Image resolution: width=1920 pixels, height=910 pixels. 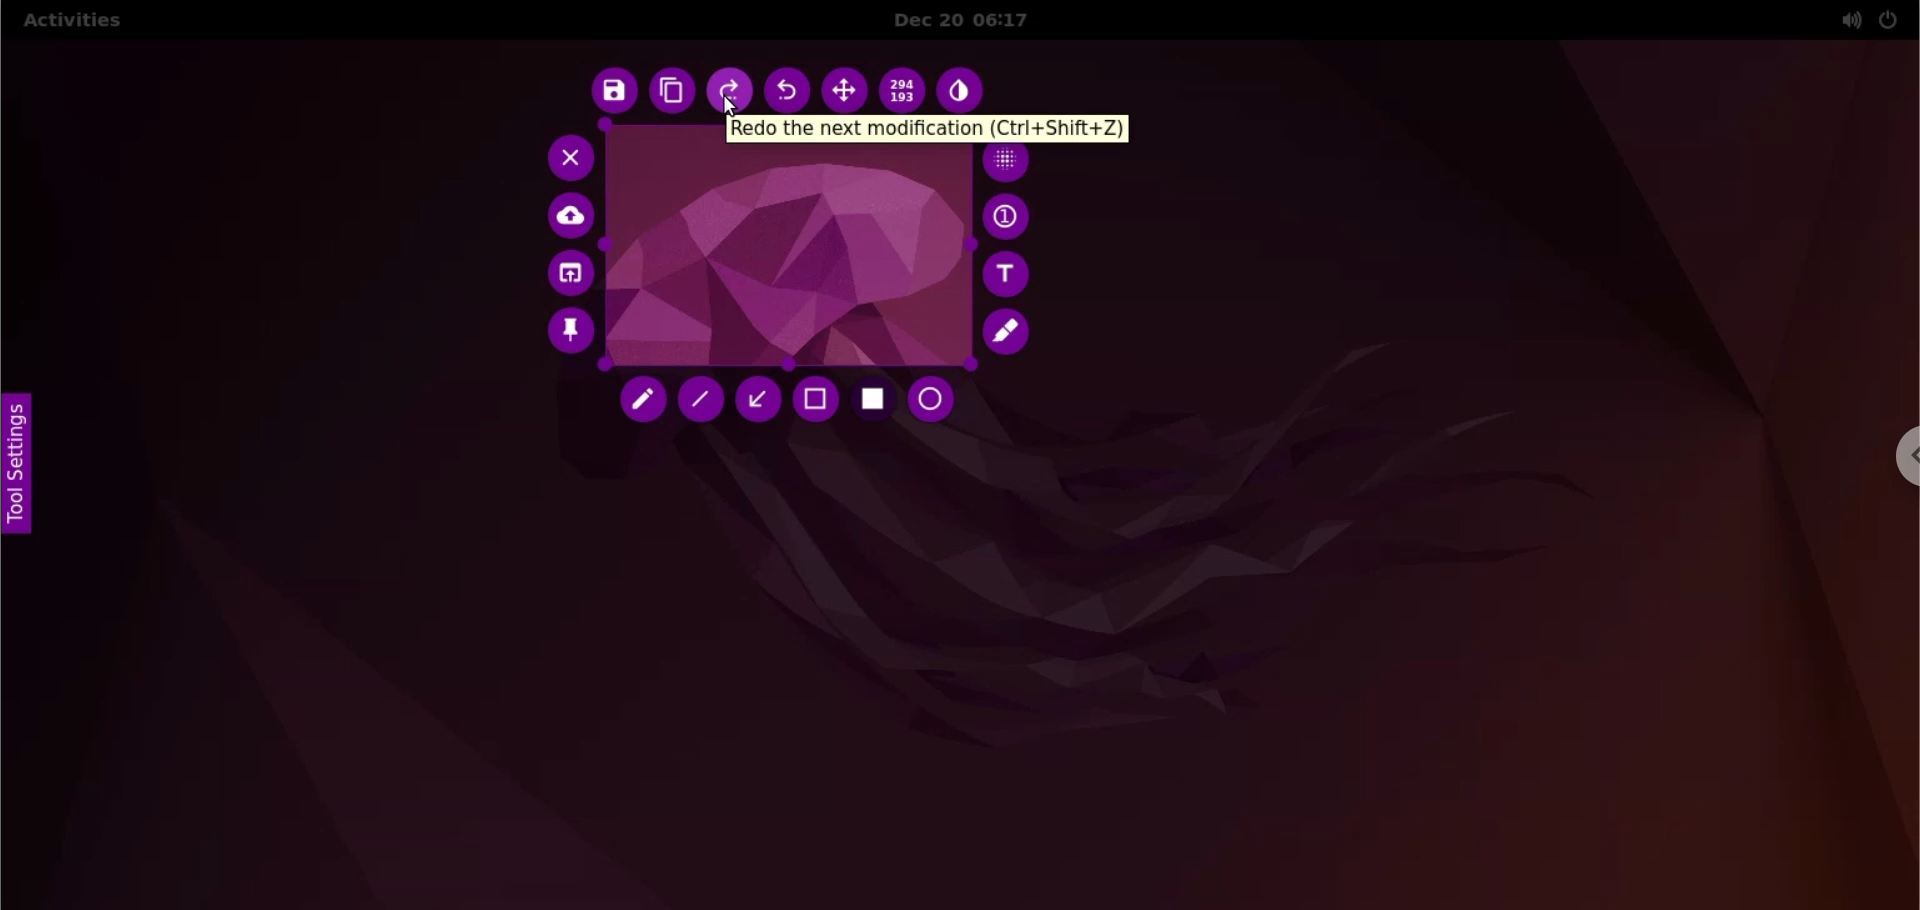 I want to click on pixellete, so click(x=1009, y=164).